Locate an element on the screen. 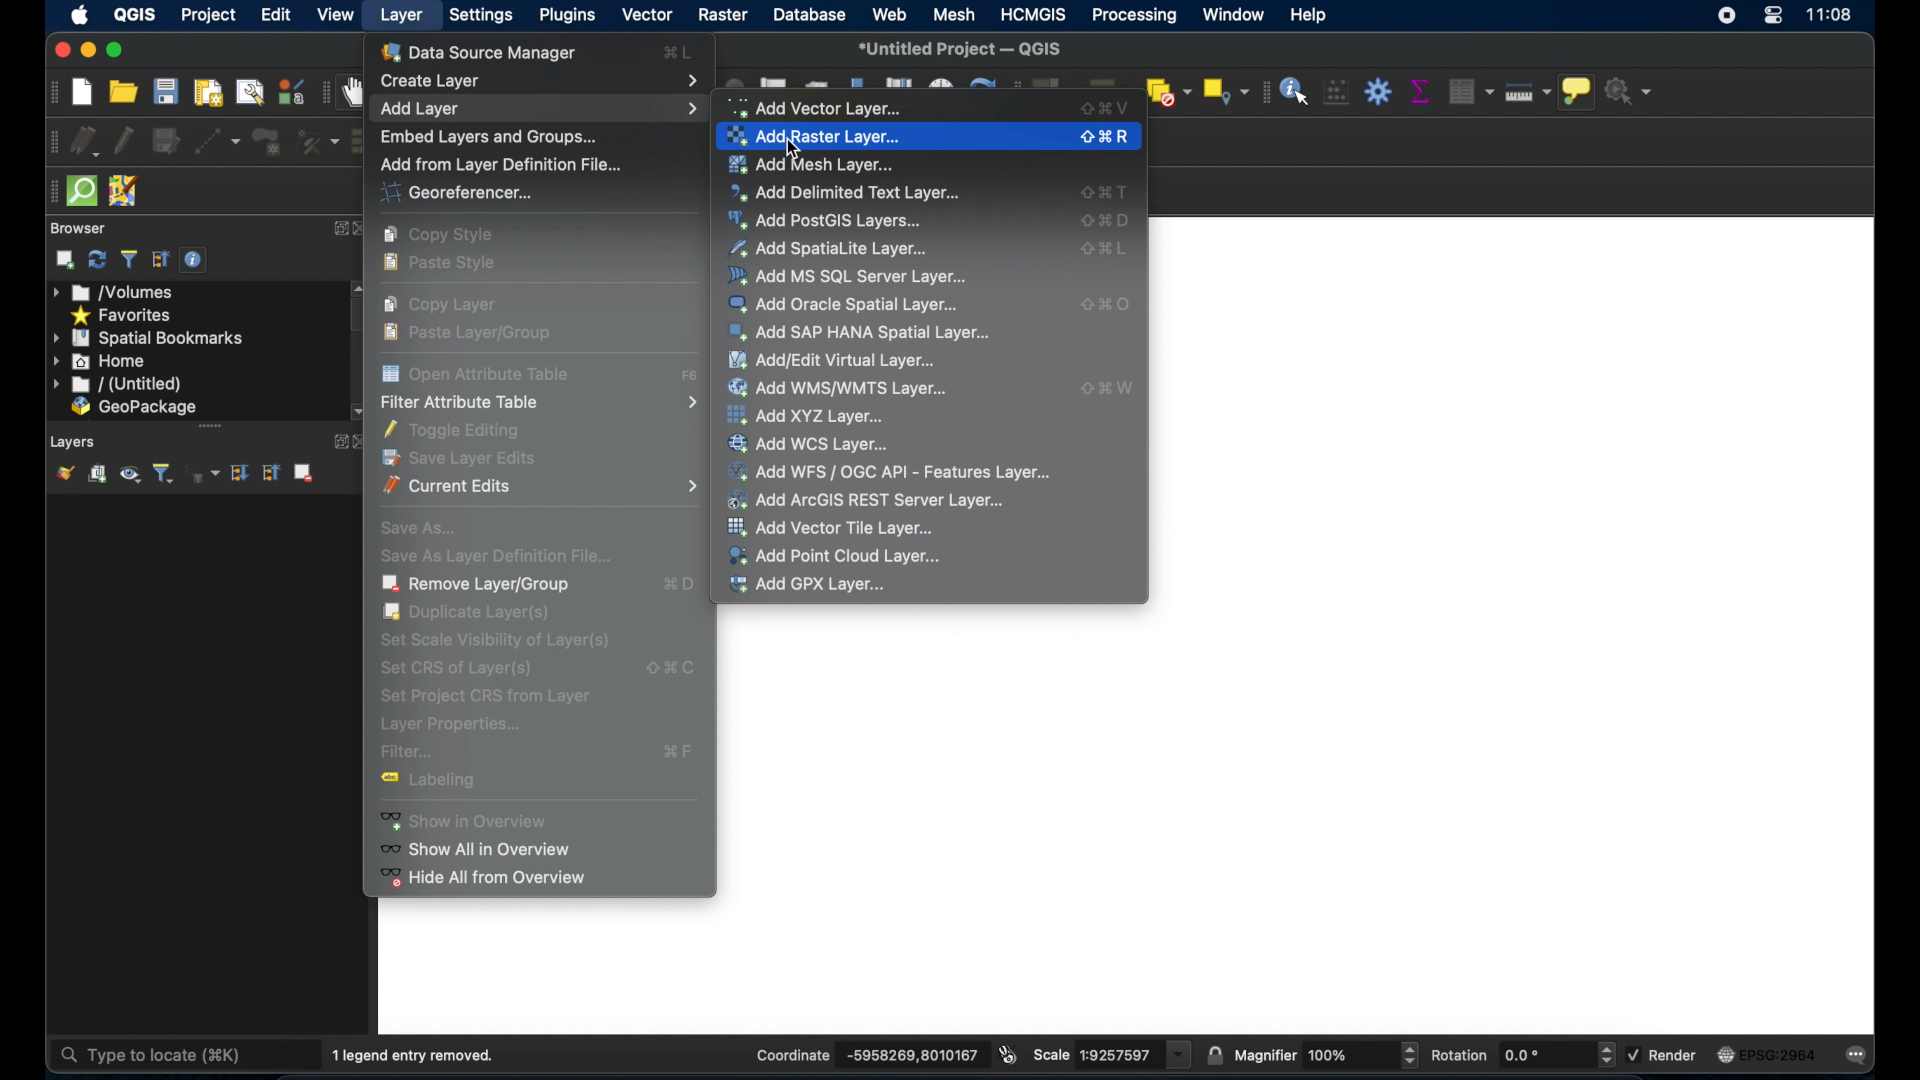 The height and width of the screenshot is (1080, 1920). remove layer/group is located at coordinates (308, 473).